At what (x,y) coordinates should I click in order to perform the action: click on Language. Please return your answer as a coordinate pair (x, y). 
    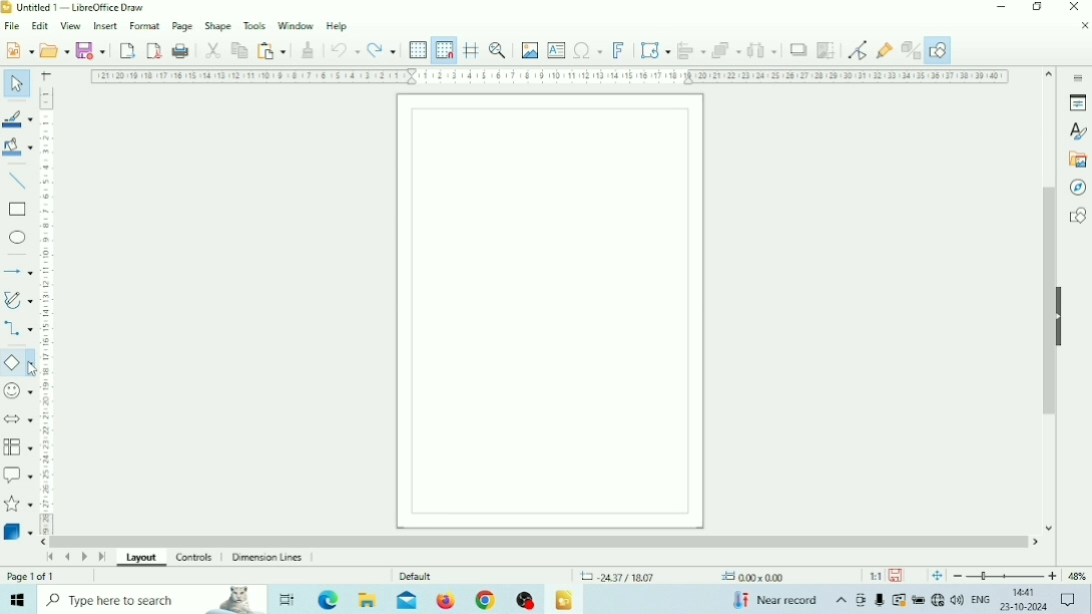
    Looking at the image, I should click on (982, 600).